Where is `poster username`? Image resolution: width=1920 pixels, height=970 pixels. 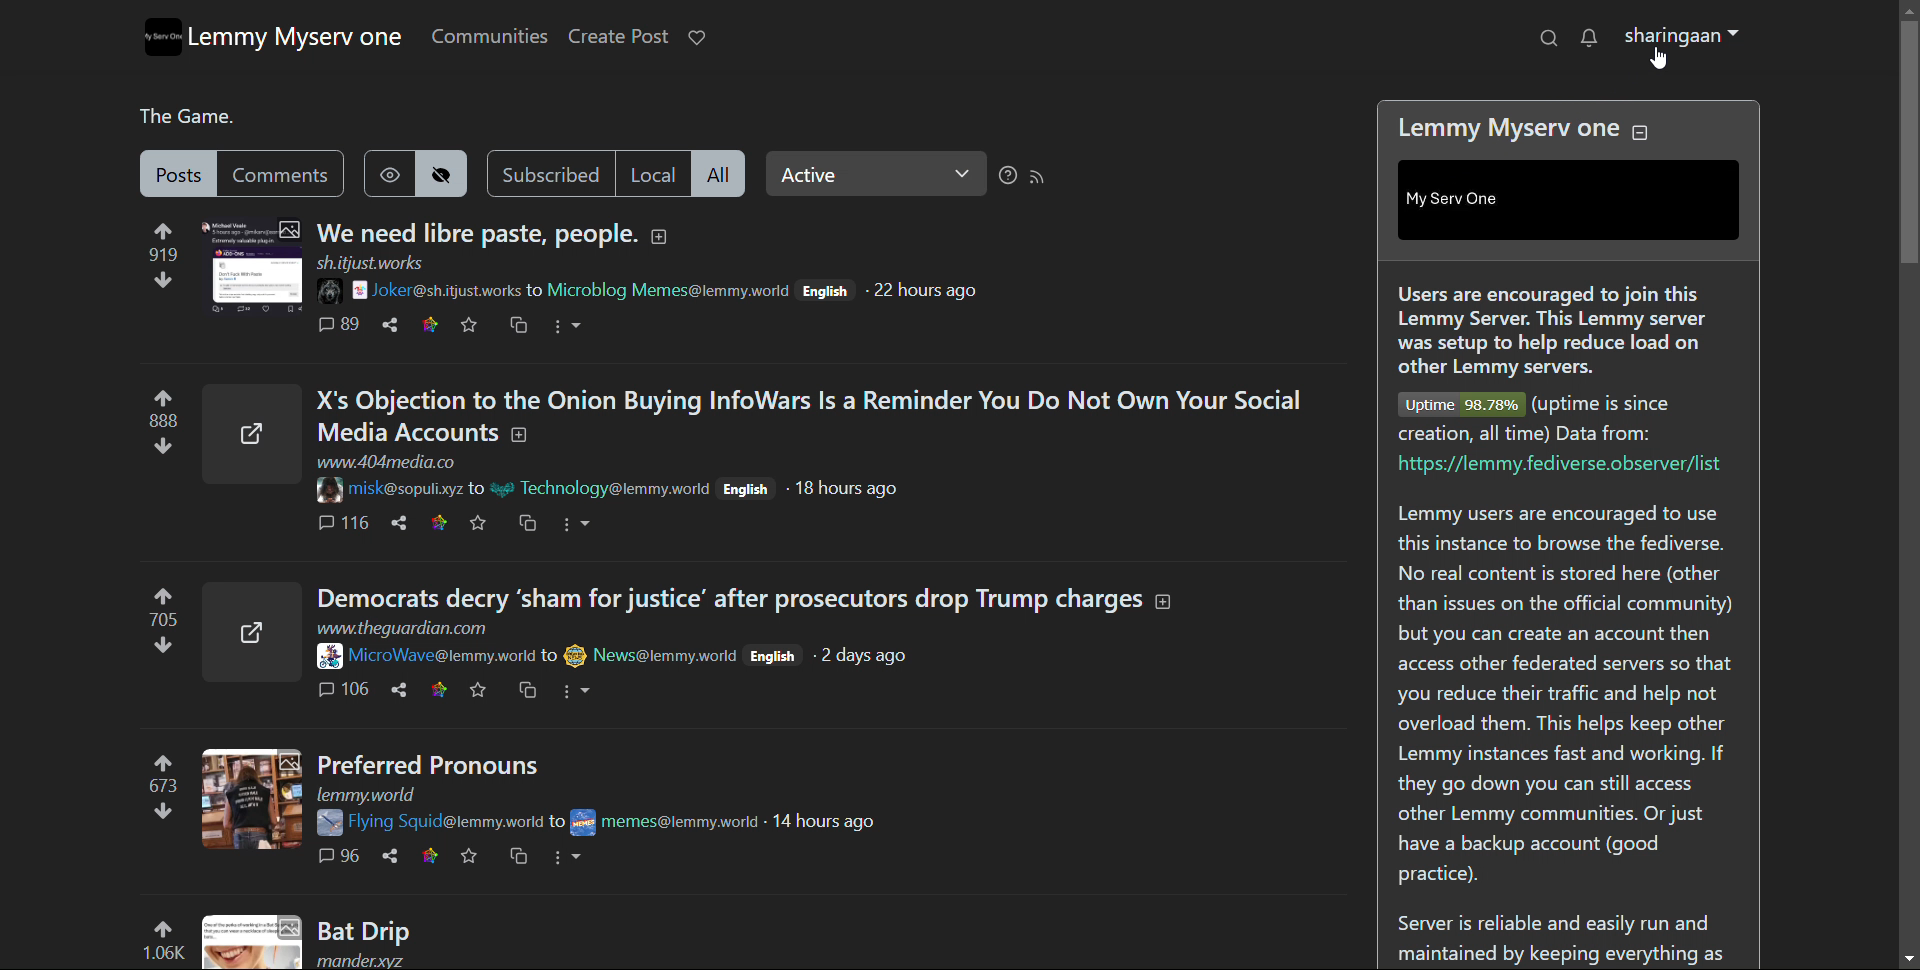 poster username is located at coordinates (442, 821).